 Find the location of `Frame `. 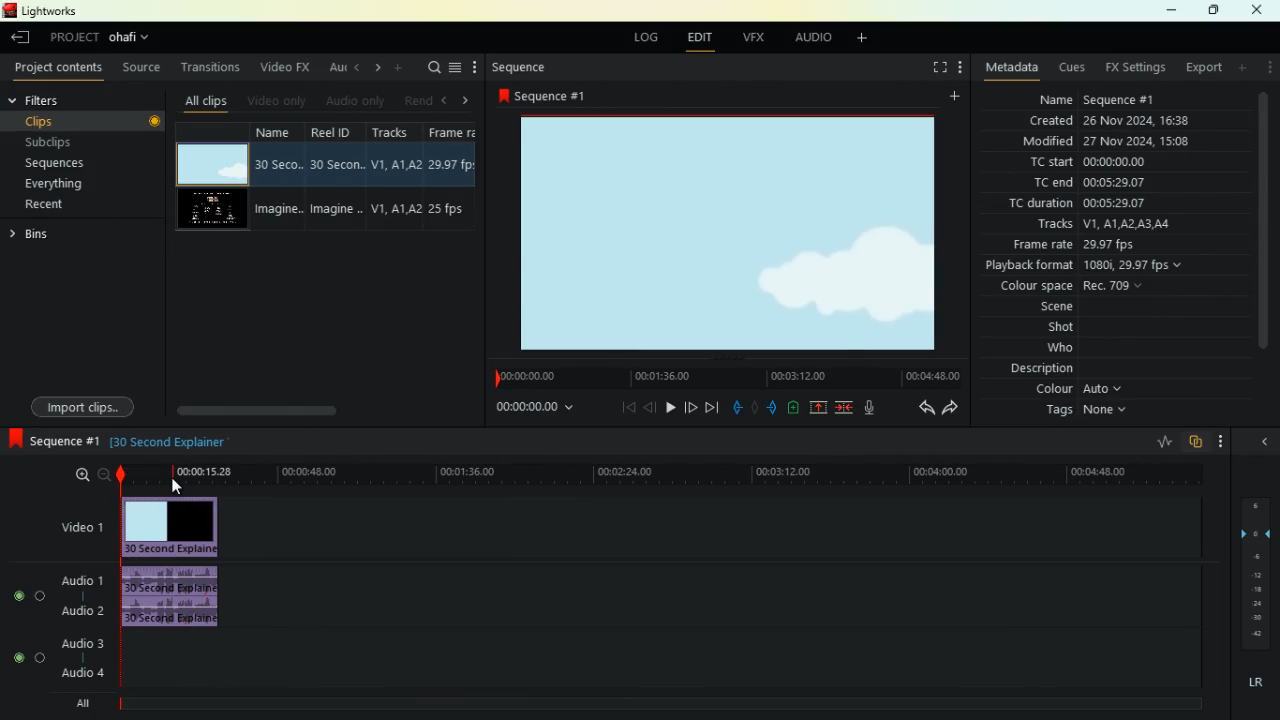

Frame  is located at coordinates (452, 133).